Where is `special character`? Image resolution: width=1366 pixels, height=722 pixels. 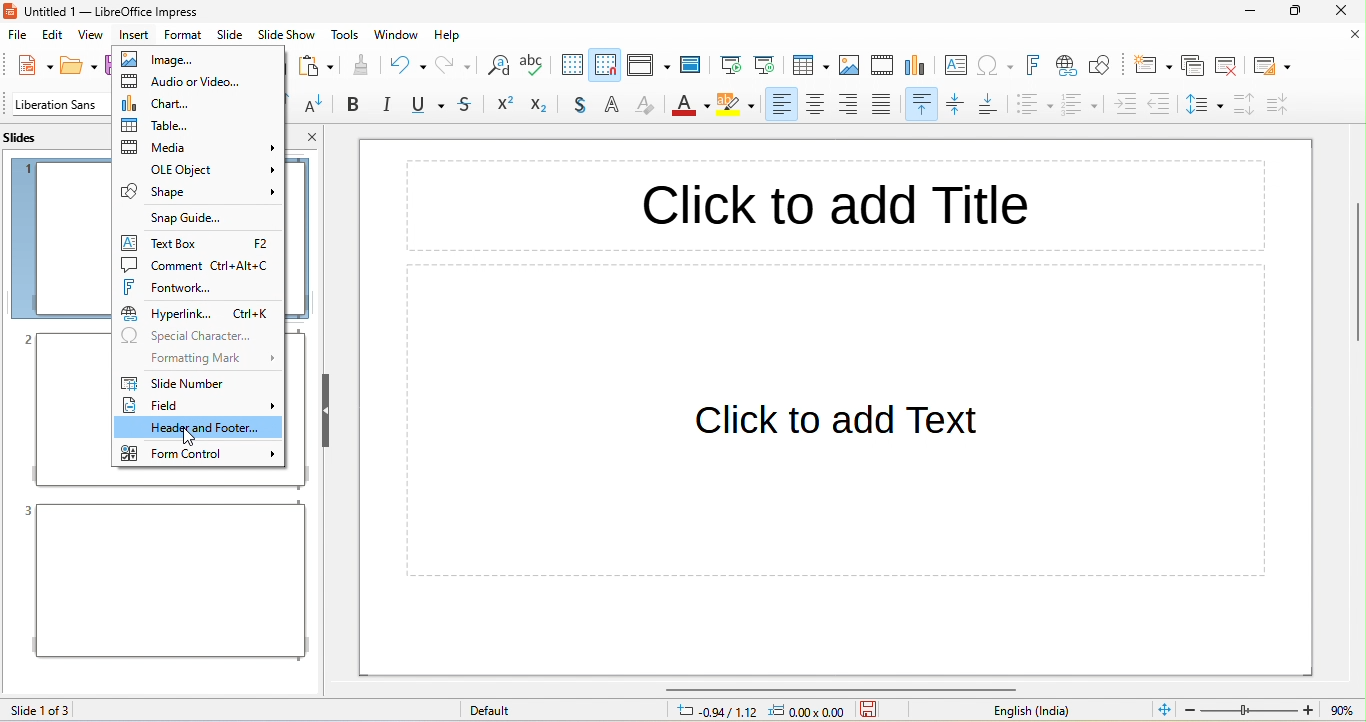 special character is located at coordinates (999, 65).